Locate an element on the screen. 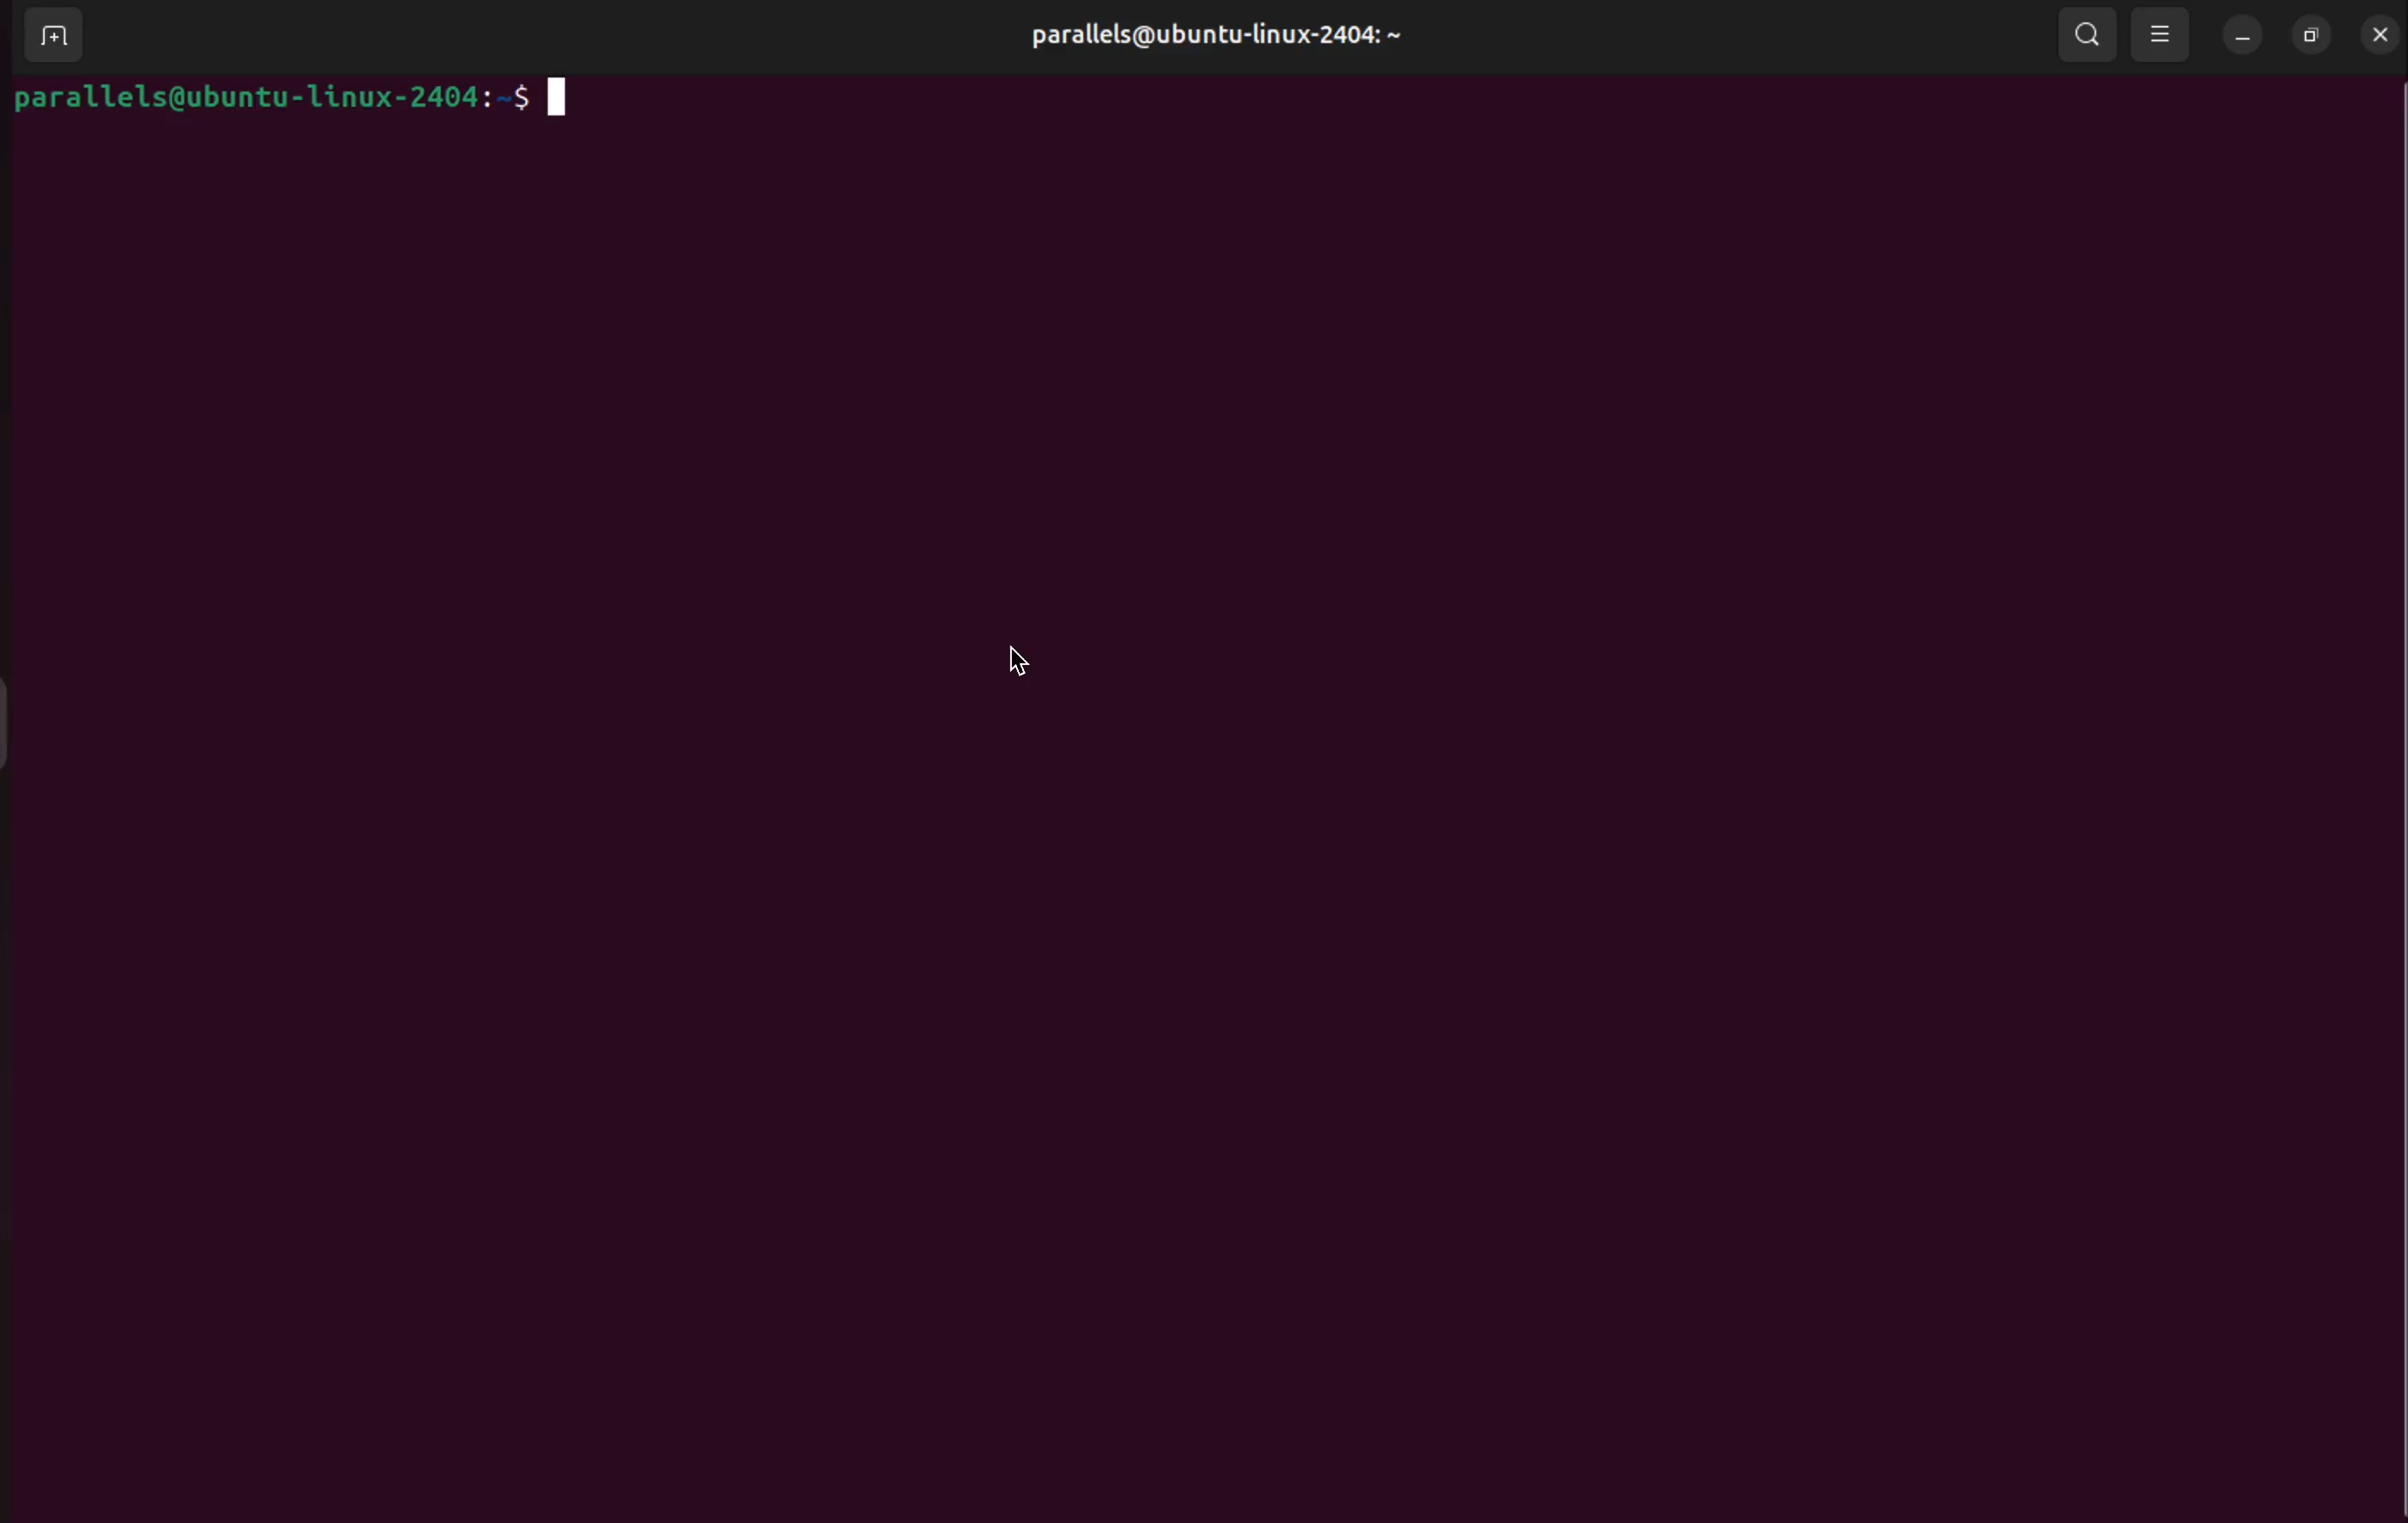 This screenshot has height=1523, width=2408. view options is located at coordinates (2163, 32).